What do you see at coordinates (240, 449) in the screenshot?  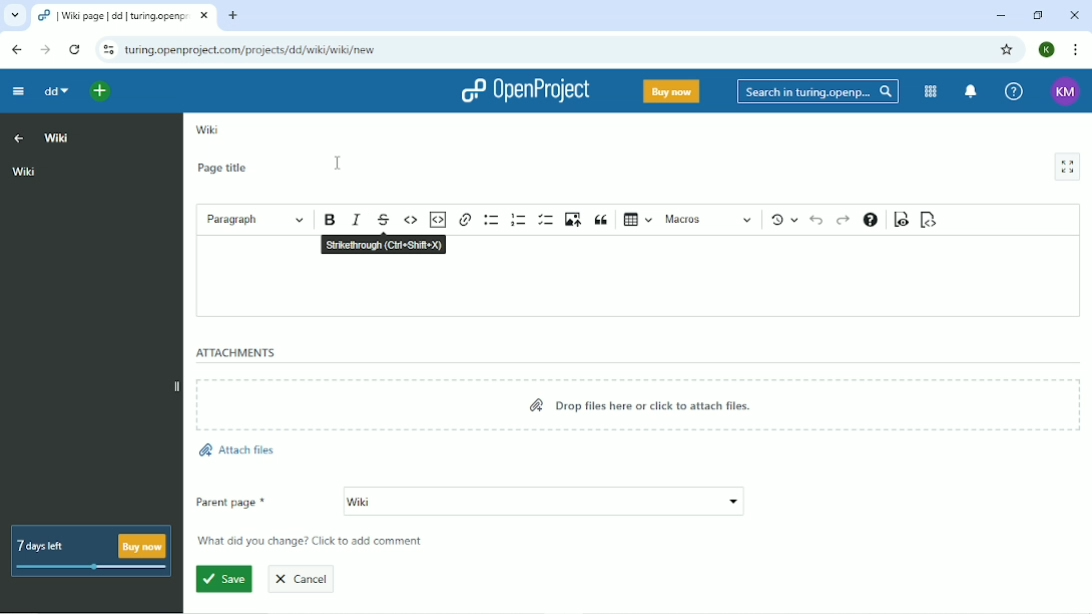 I see `Attach files` at bounding box center [240, 449].